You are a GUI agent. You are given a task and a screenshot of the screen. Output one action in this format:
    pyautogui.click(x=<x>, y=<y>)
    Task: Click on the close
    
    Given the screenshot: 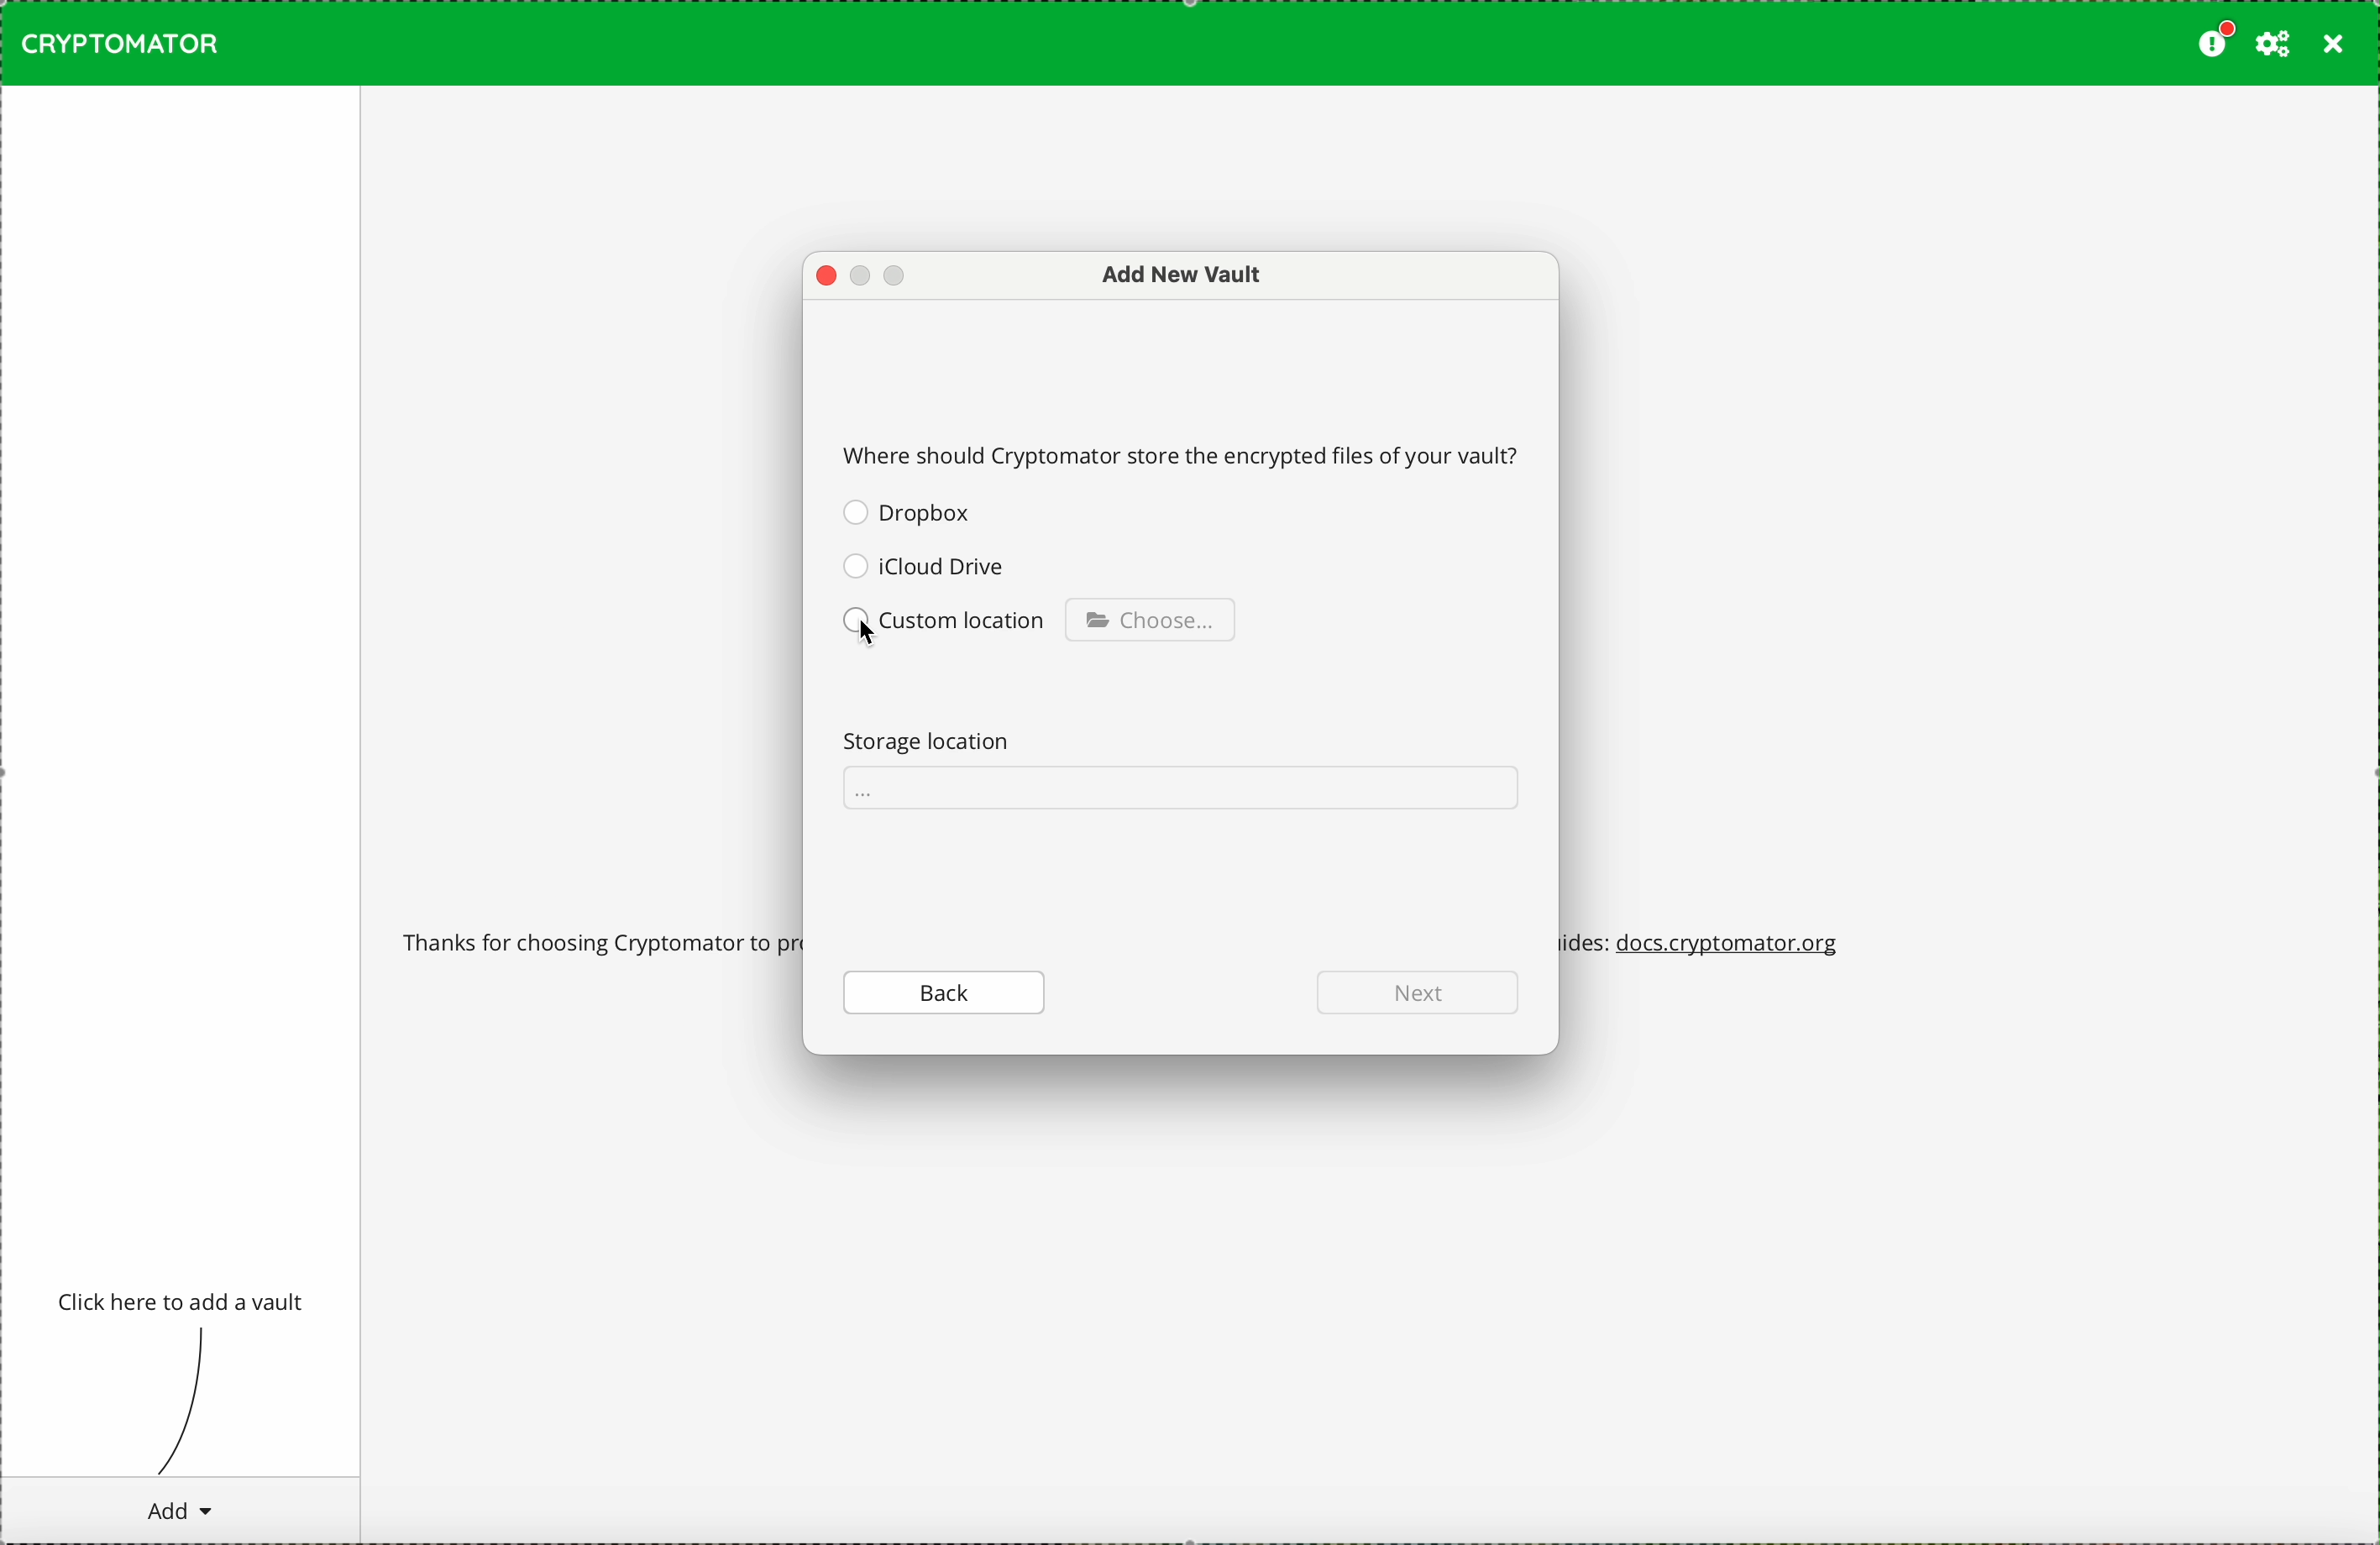 What is the action you would take?
    pyautogui.click(x=2334, y=45)
    